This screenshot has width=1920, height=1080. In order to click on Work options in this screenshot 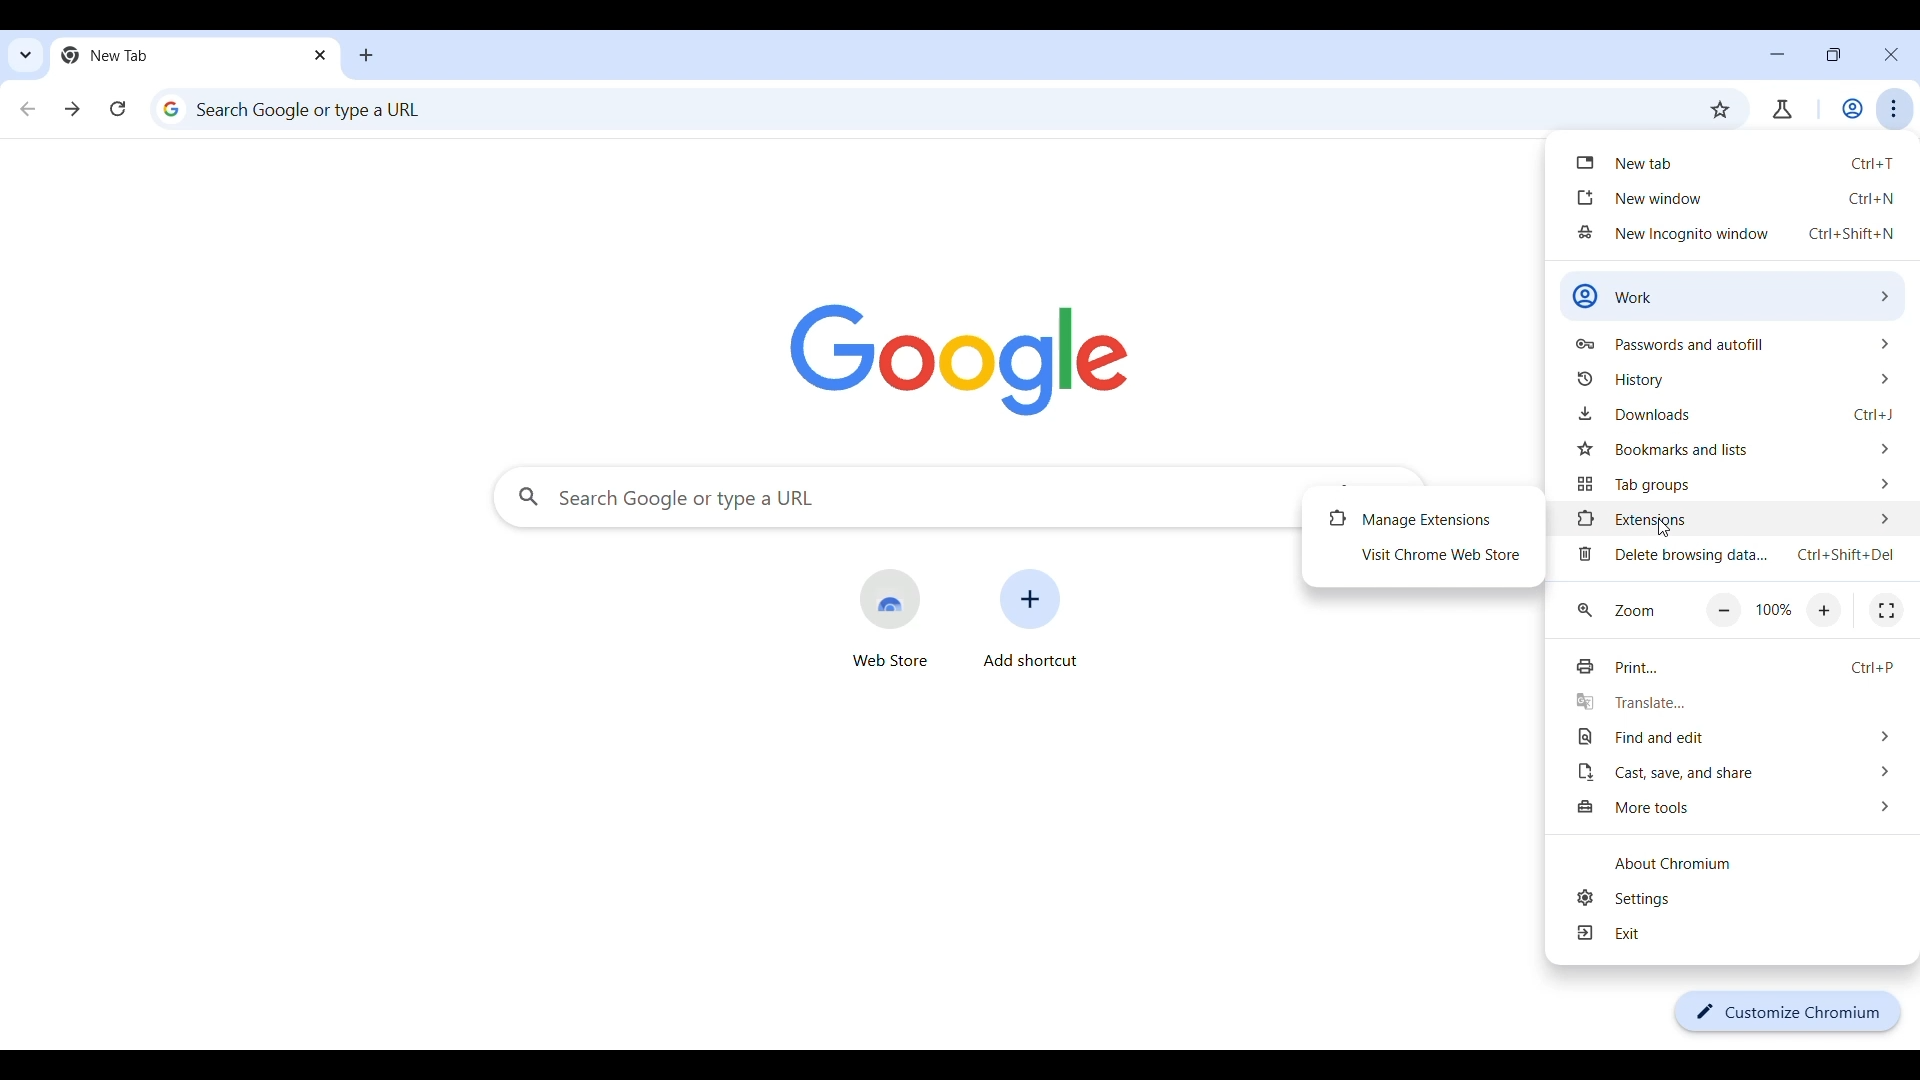, I will do `click(1731, 295)`.